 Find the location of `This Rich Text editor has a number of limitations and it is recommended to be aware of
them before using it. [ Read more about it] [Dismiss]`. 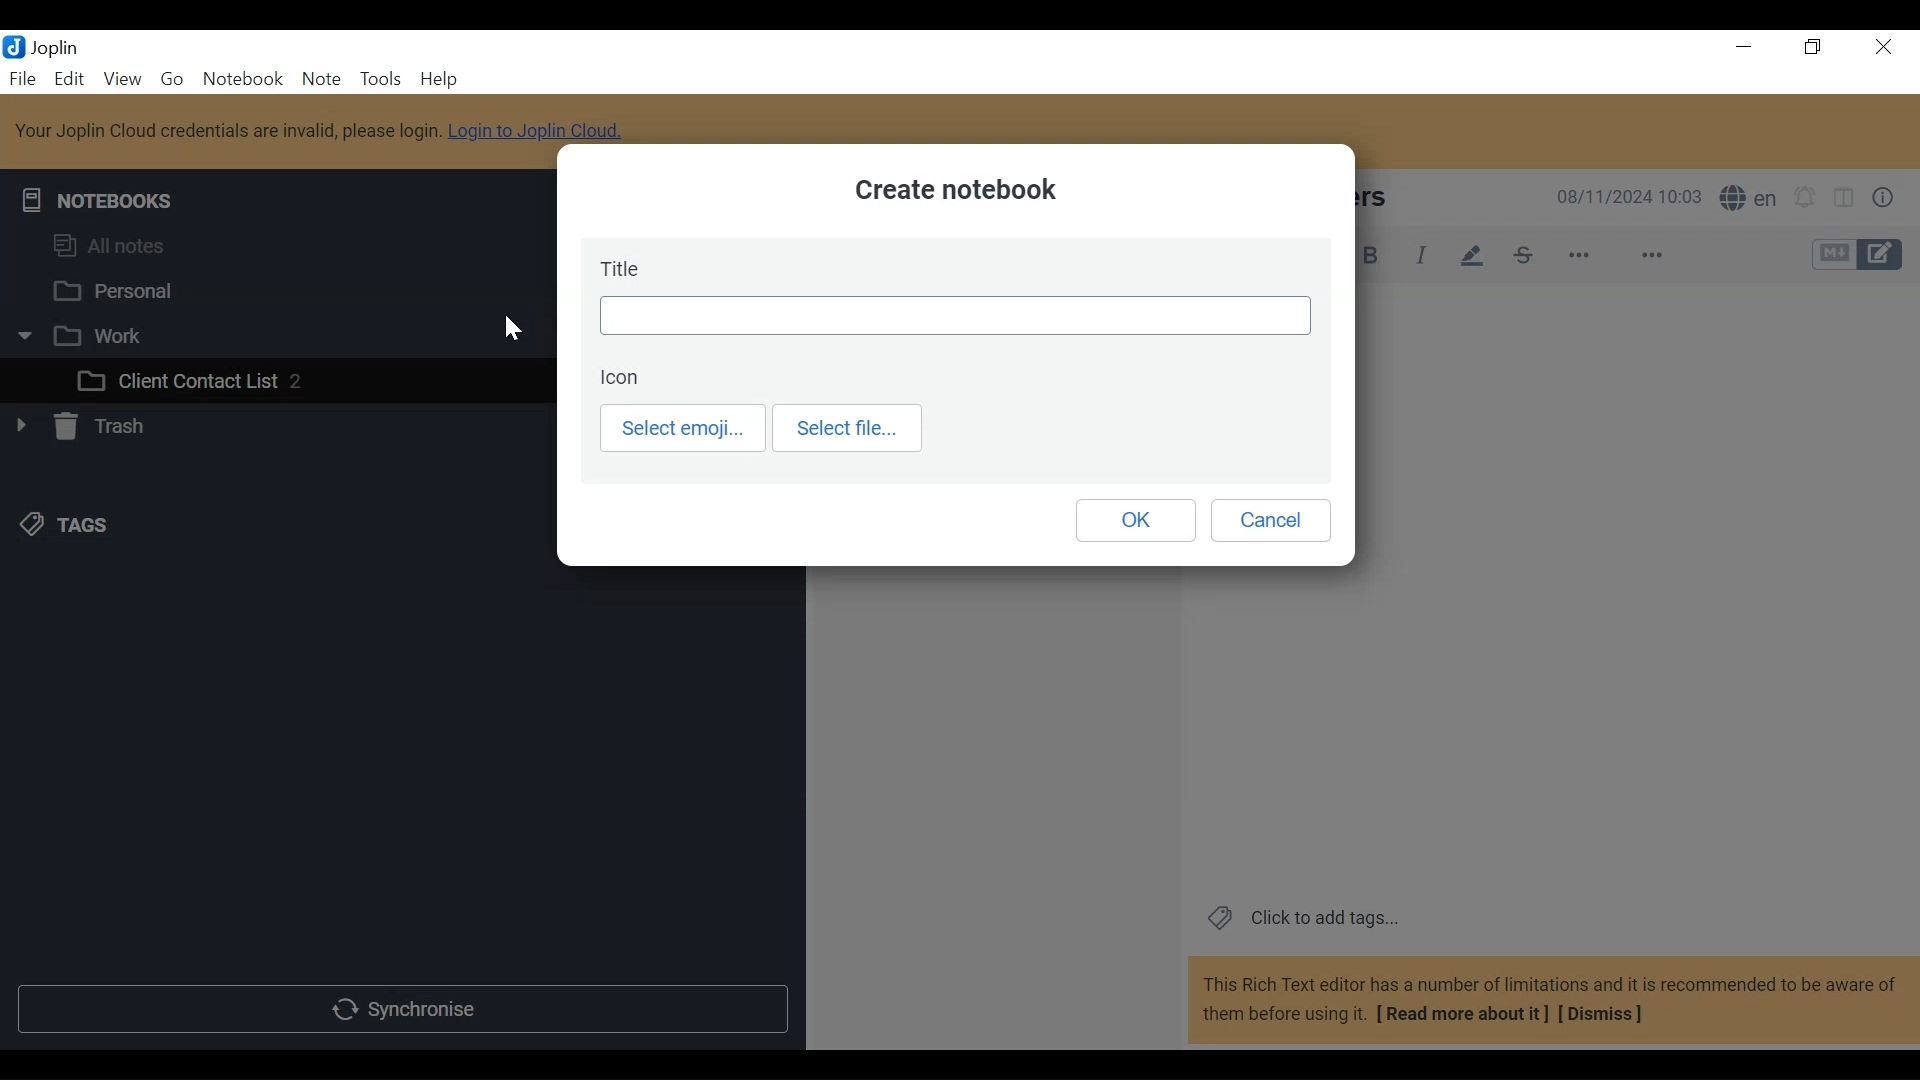

This Rich Text editor has a number of limitations and it is recommended to be aware of
them before using it. [ Read more about it] [Dismiss] is located at coordinates (1550, 1001).